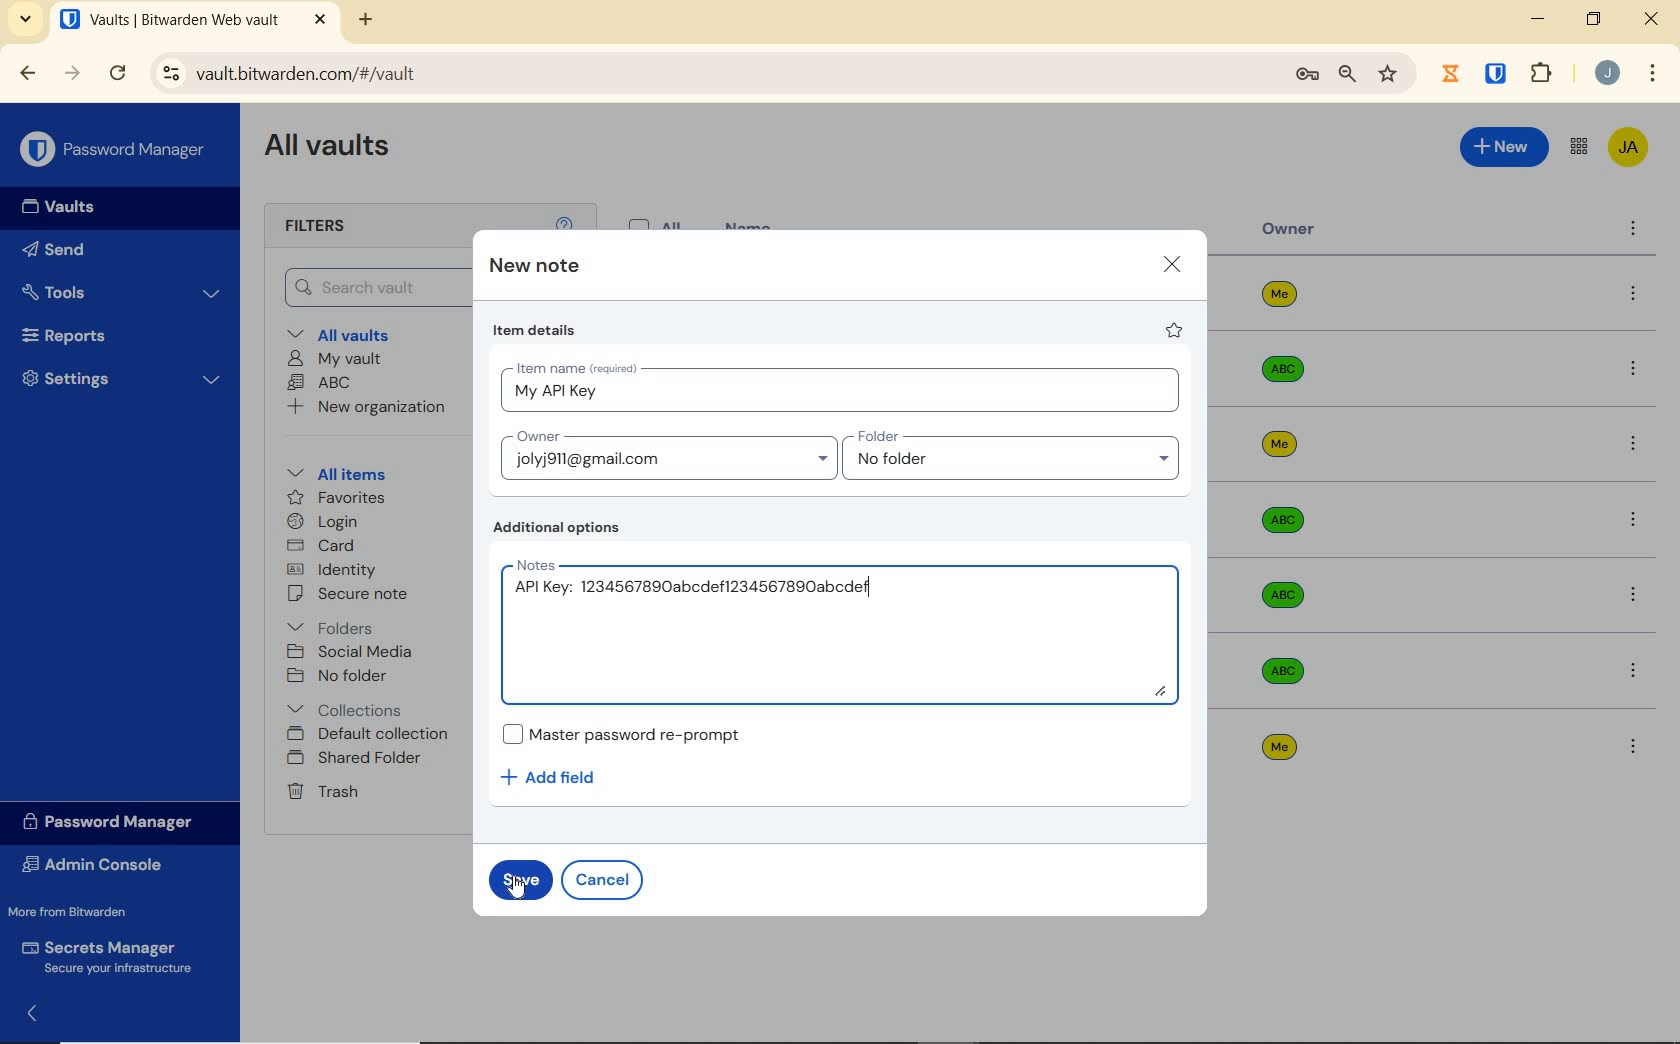 The height and width of the screenshot is (1044, 1680). I want to click on Default collection, so click(373, 735).